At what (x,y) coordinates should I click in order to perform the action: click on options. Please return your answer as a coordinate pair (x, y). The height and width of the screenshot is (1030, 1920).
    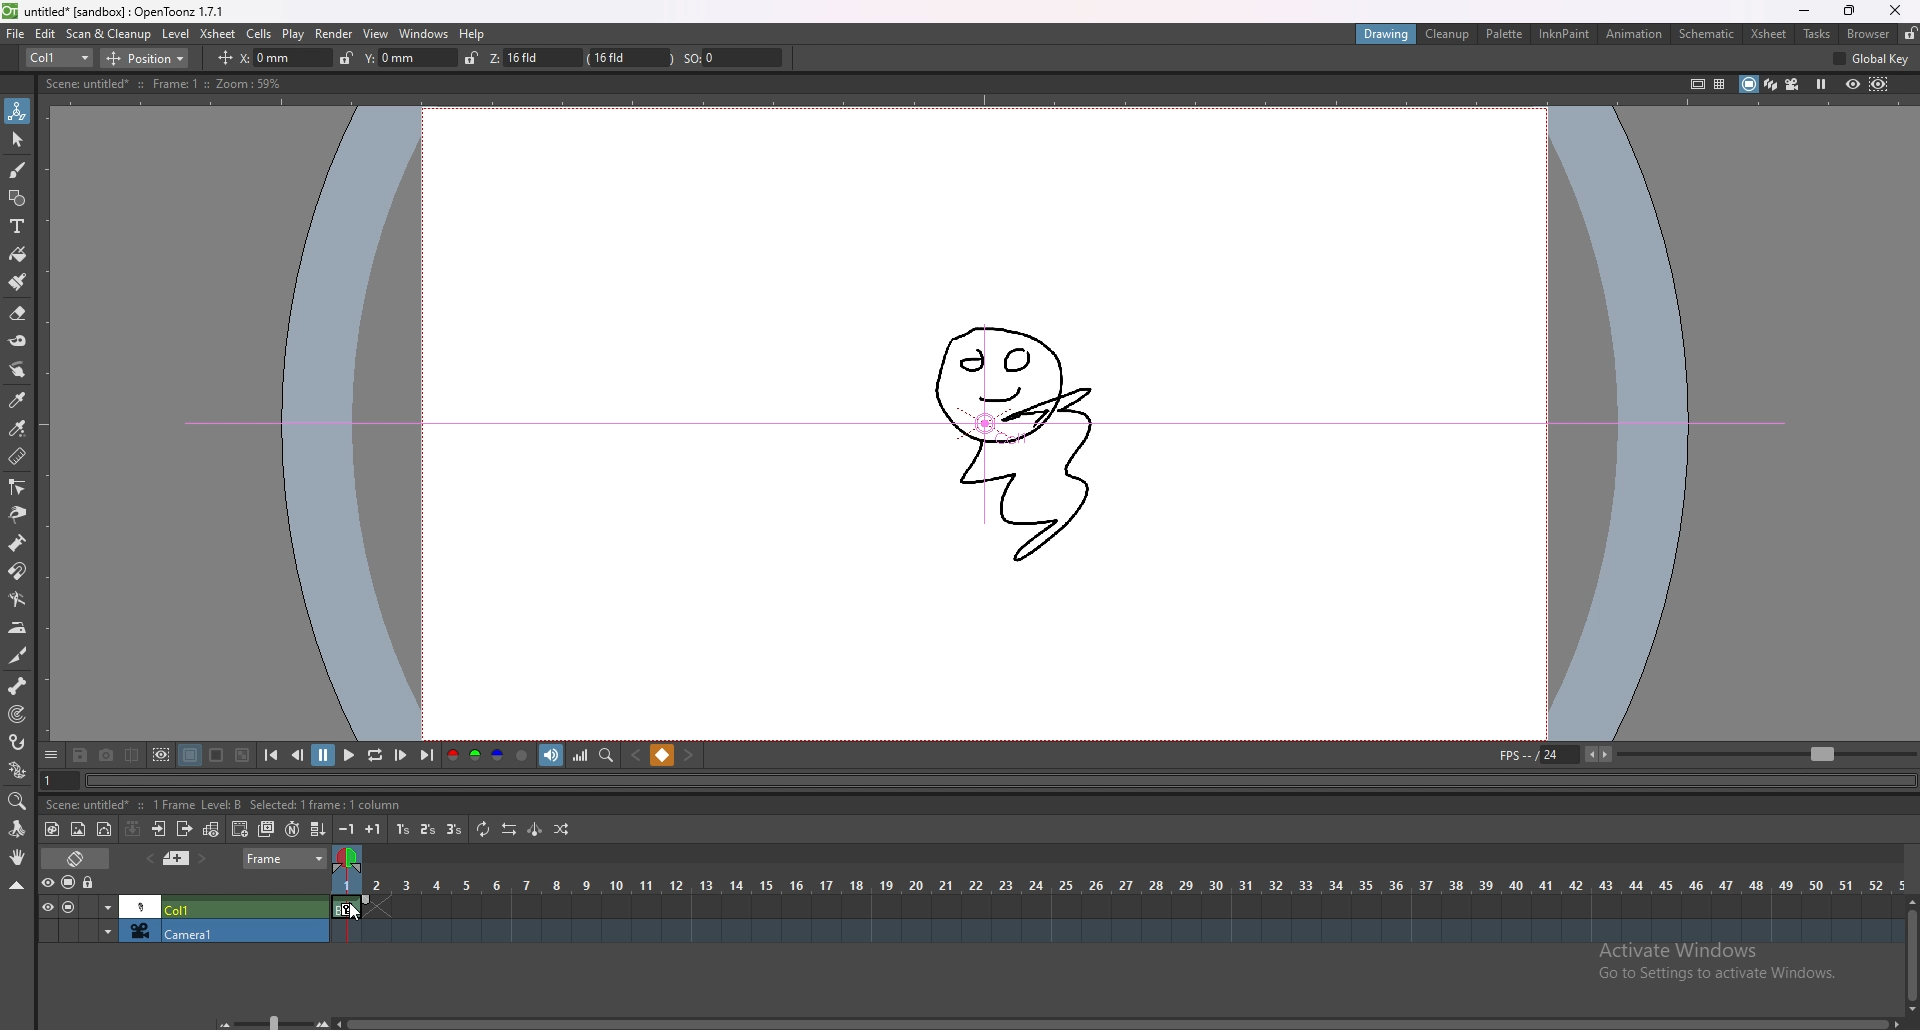
    Looking at the image, I should click on (52, 753).